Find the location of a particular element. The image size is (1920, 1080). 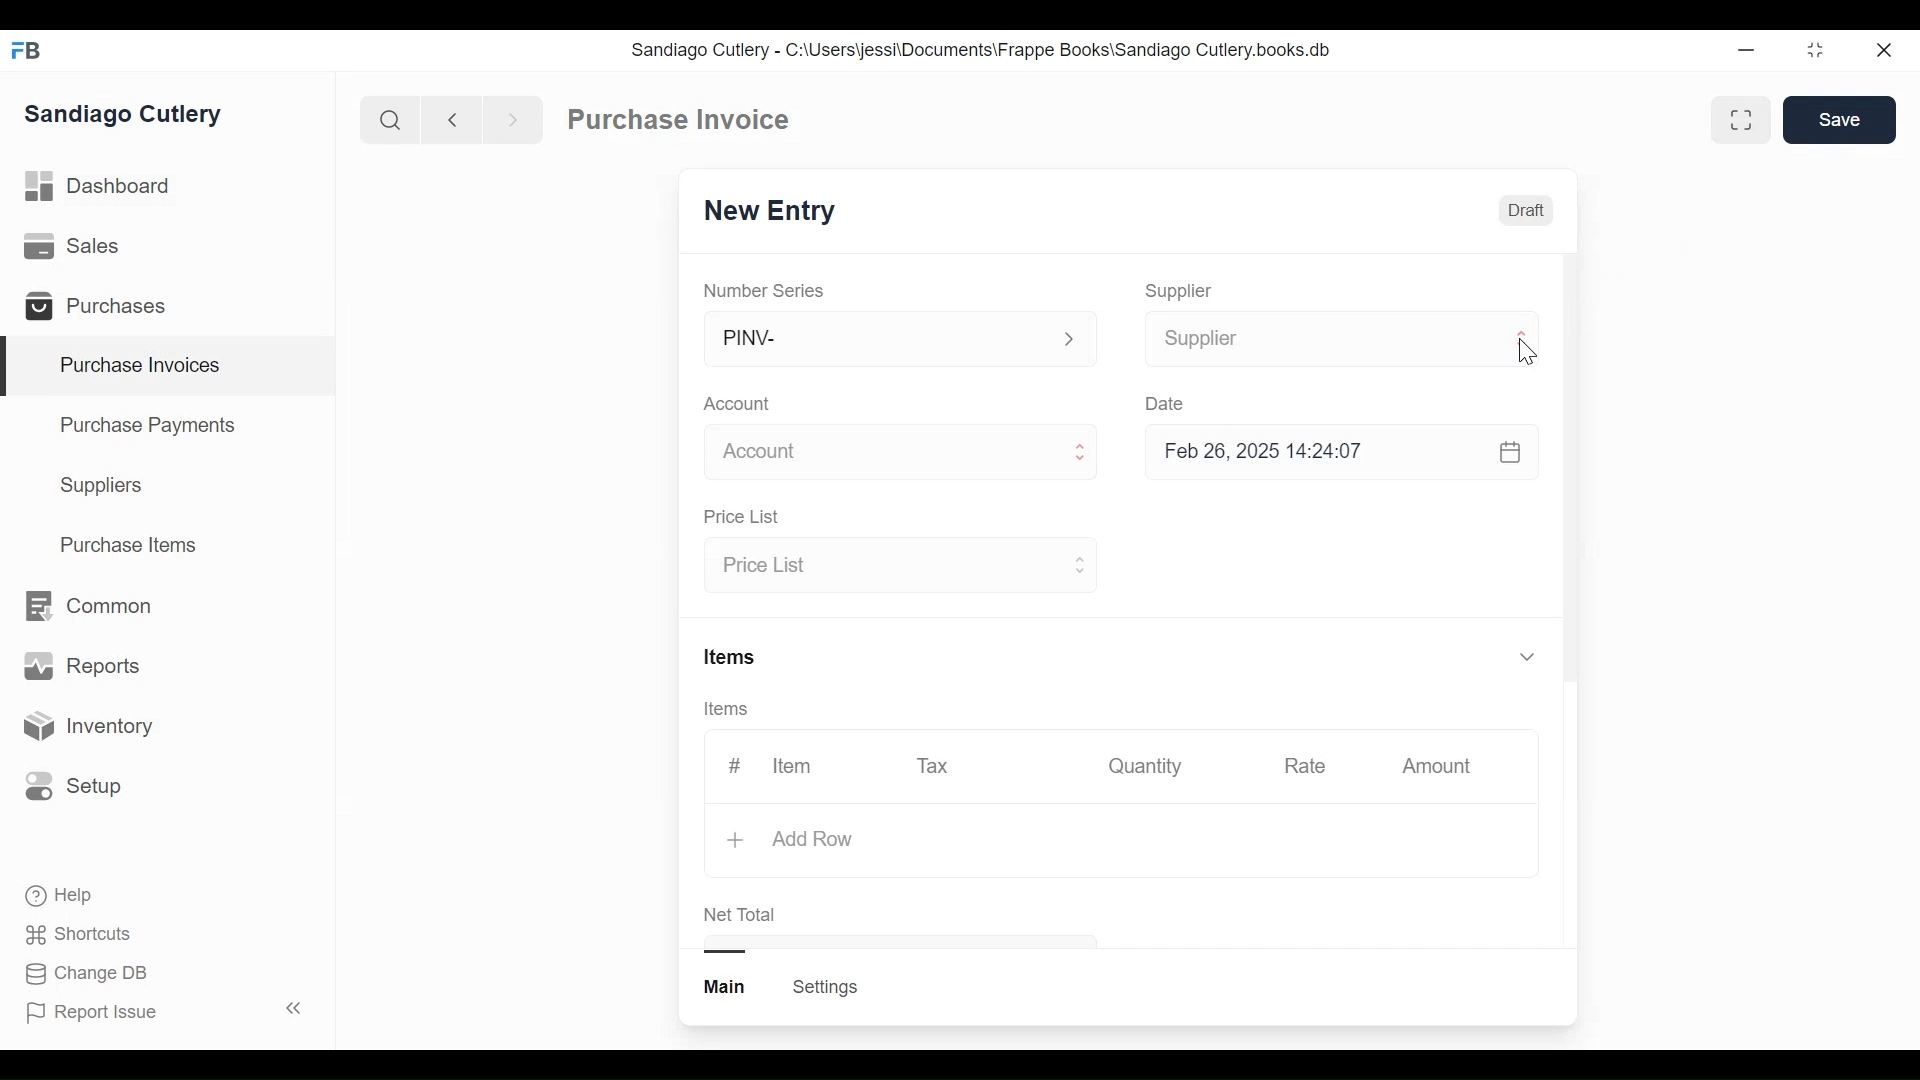

Price List is located at coordinates (740, 518).